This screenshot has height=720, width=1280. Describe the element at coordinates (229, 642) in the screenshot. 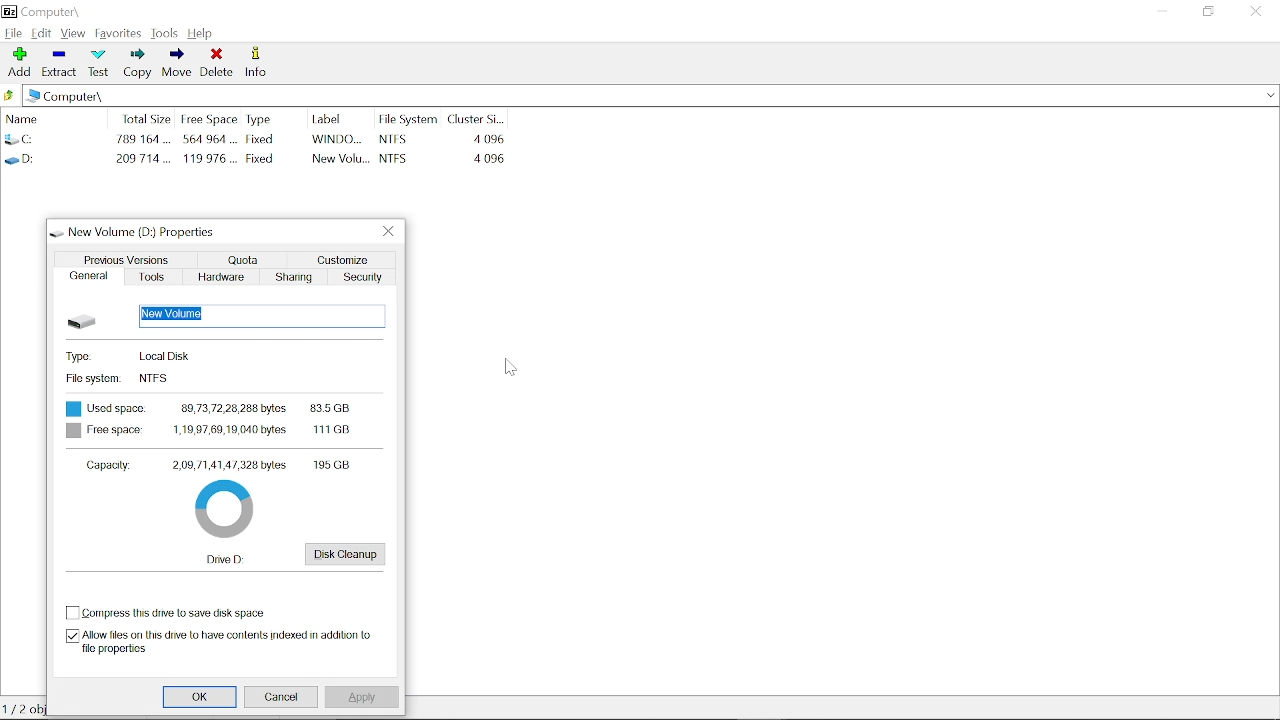

I see `allow files in this drive to have contents indexed in addition to file properties` at that location.